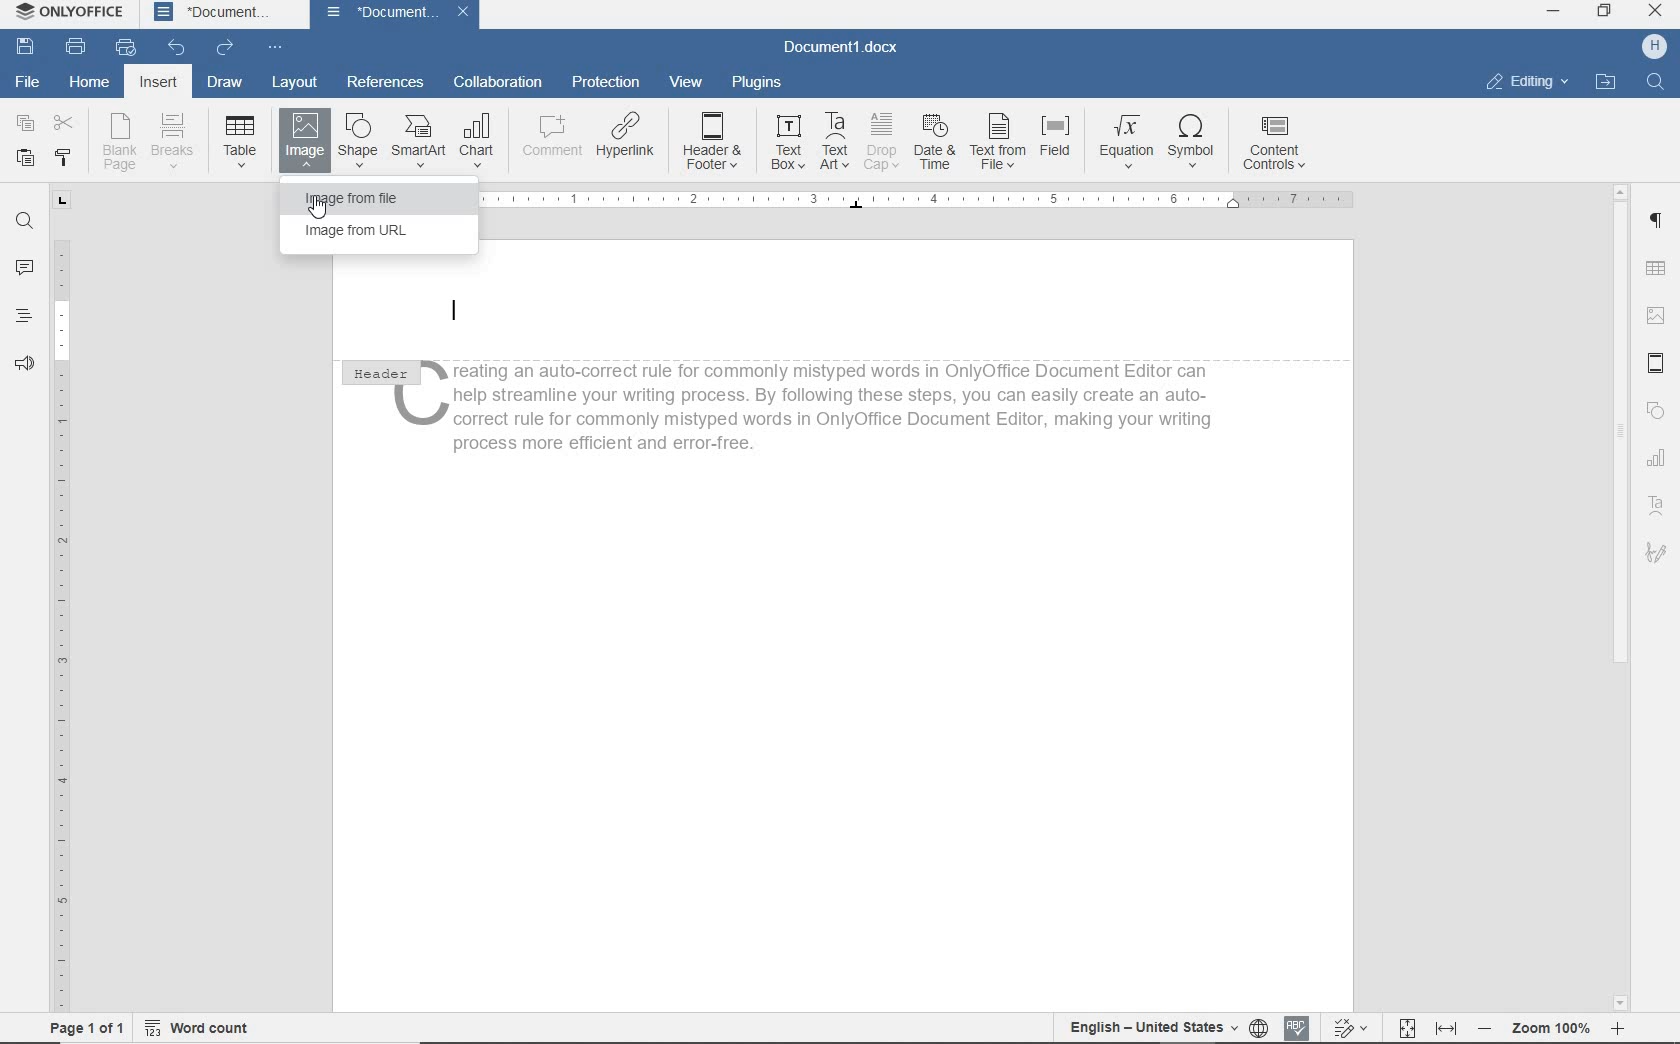 The width and height of the screenshot is (1680, 1044). What do you see at coordinates (378, 370) in the screenshot?
I see `HEADER` at bounding box center [378, 370].